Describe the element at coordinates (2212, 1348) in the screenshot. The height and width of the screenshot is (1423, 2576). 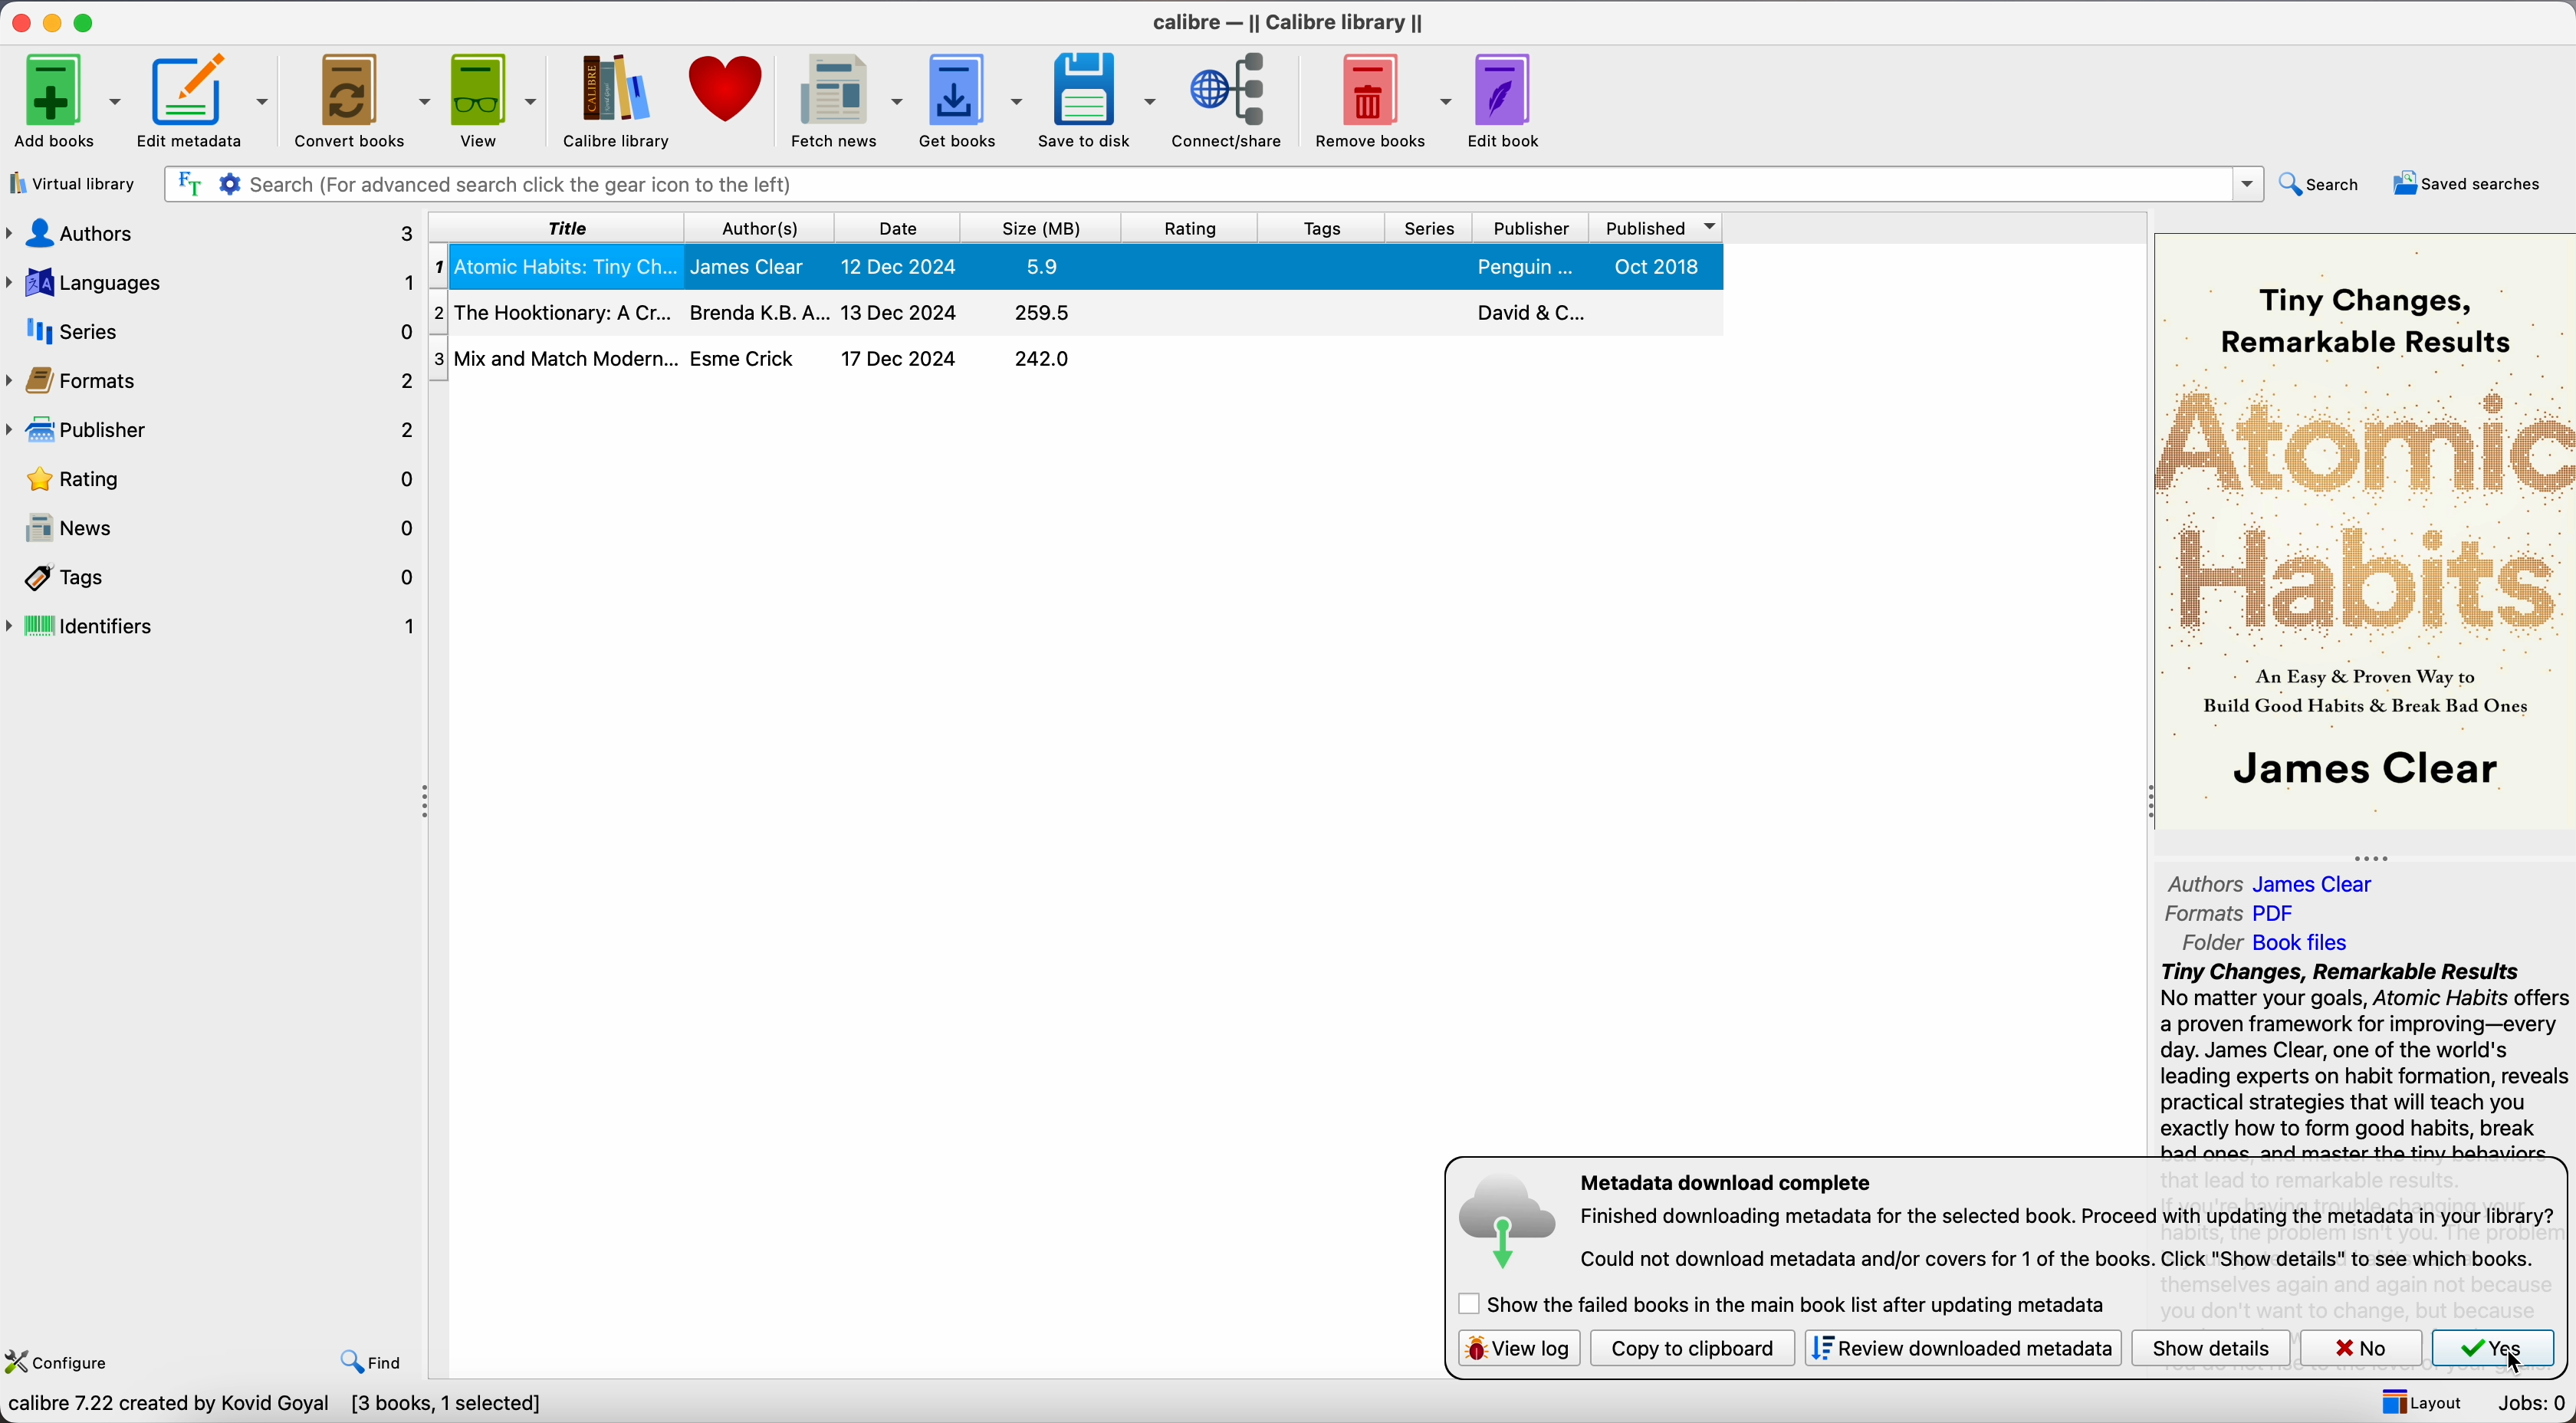
I see `show details` at that location.